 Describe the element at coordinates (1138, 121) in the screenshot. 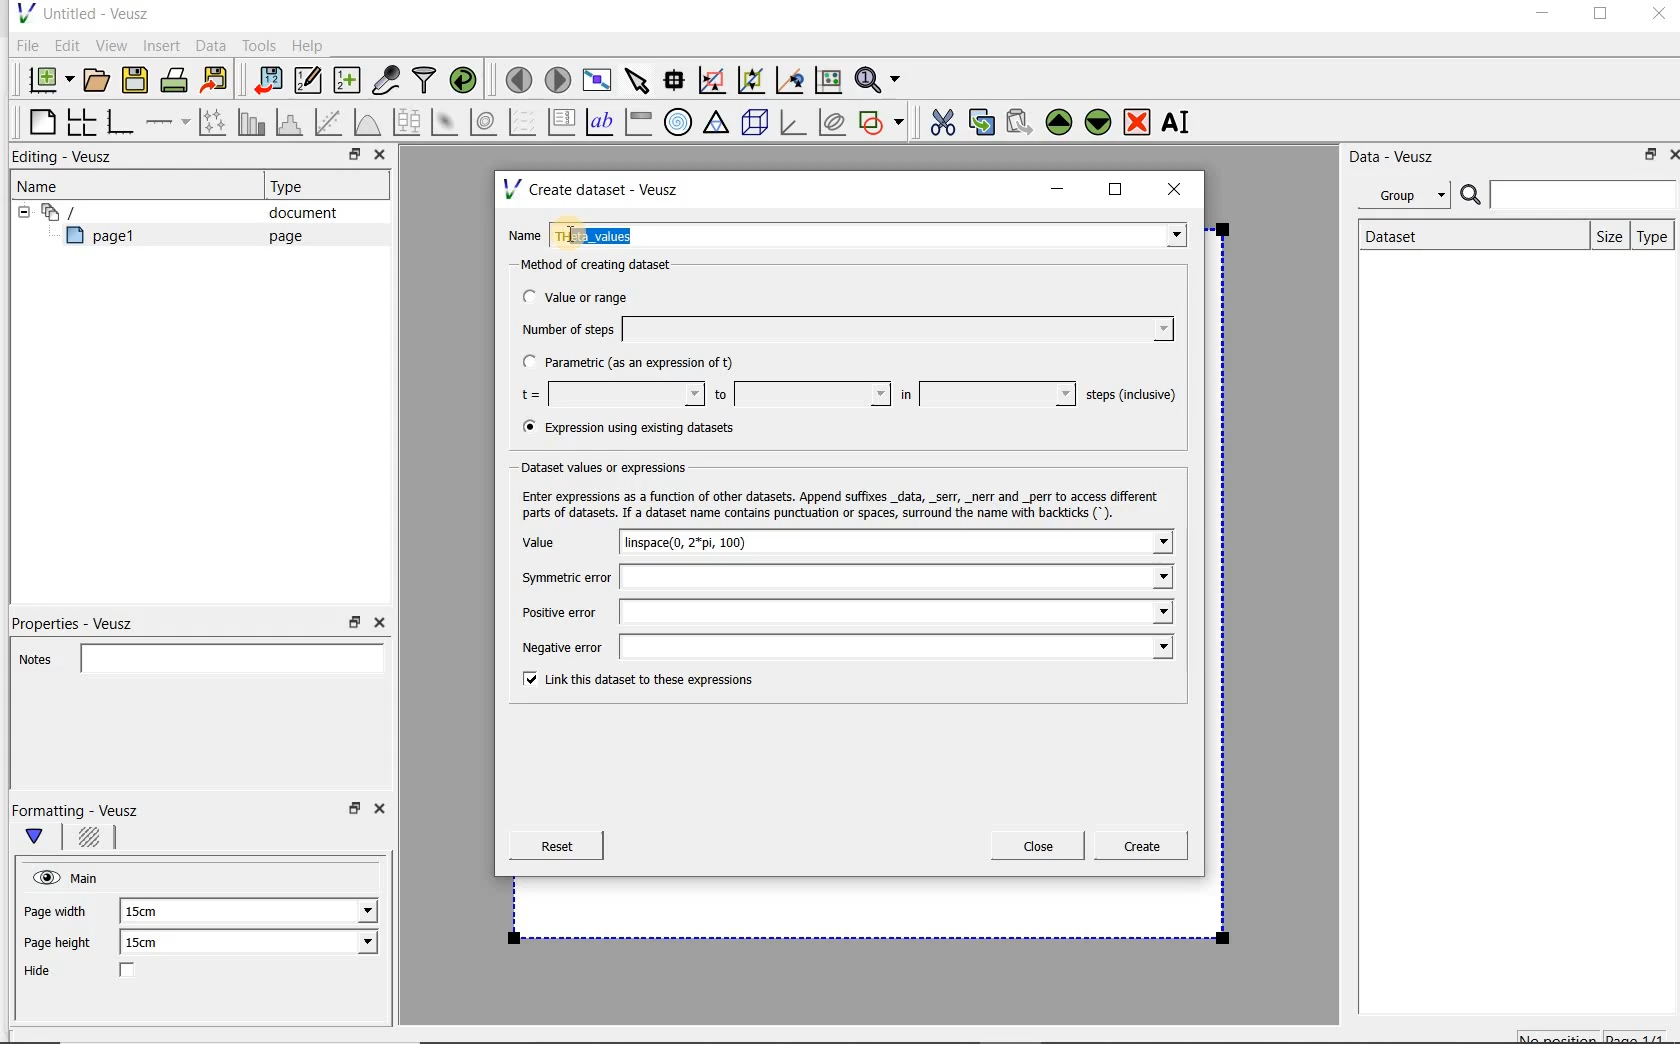

I see `remove the selected widget` at that location.